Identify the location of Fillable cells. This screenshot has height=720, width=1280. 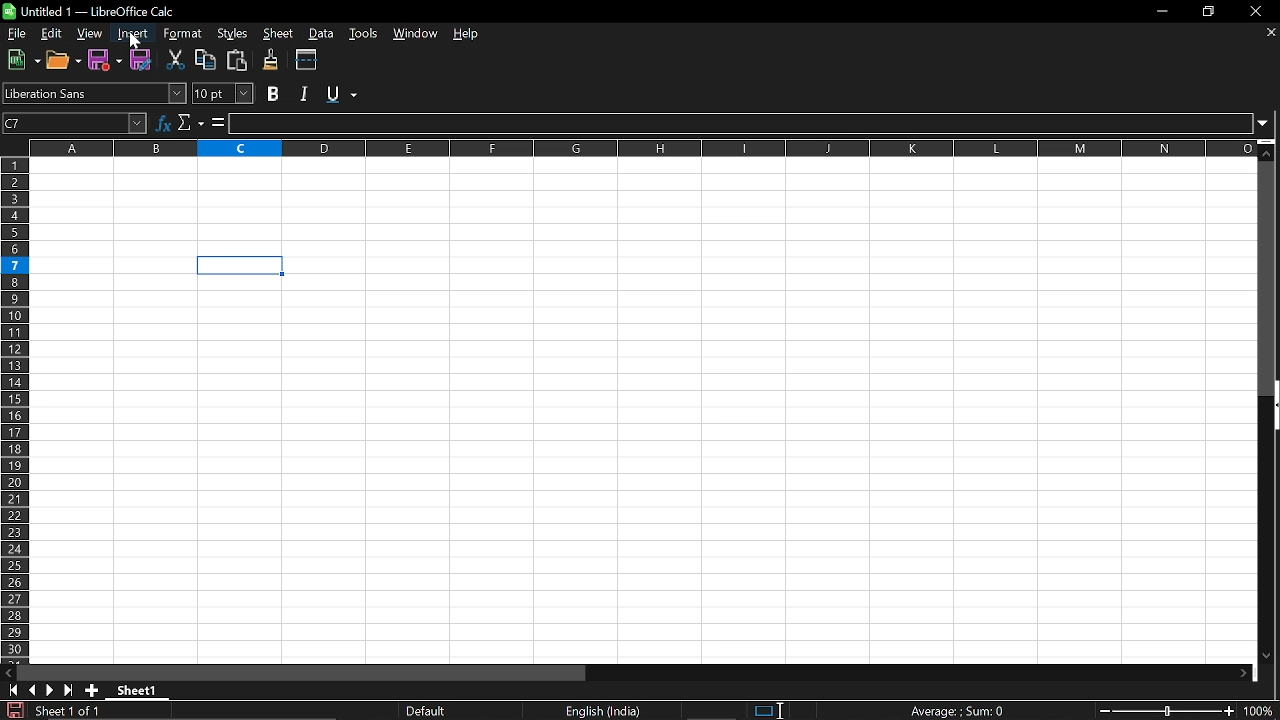
(773, 458).